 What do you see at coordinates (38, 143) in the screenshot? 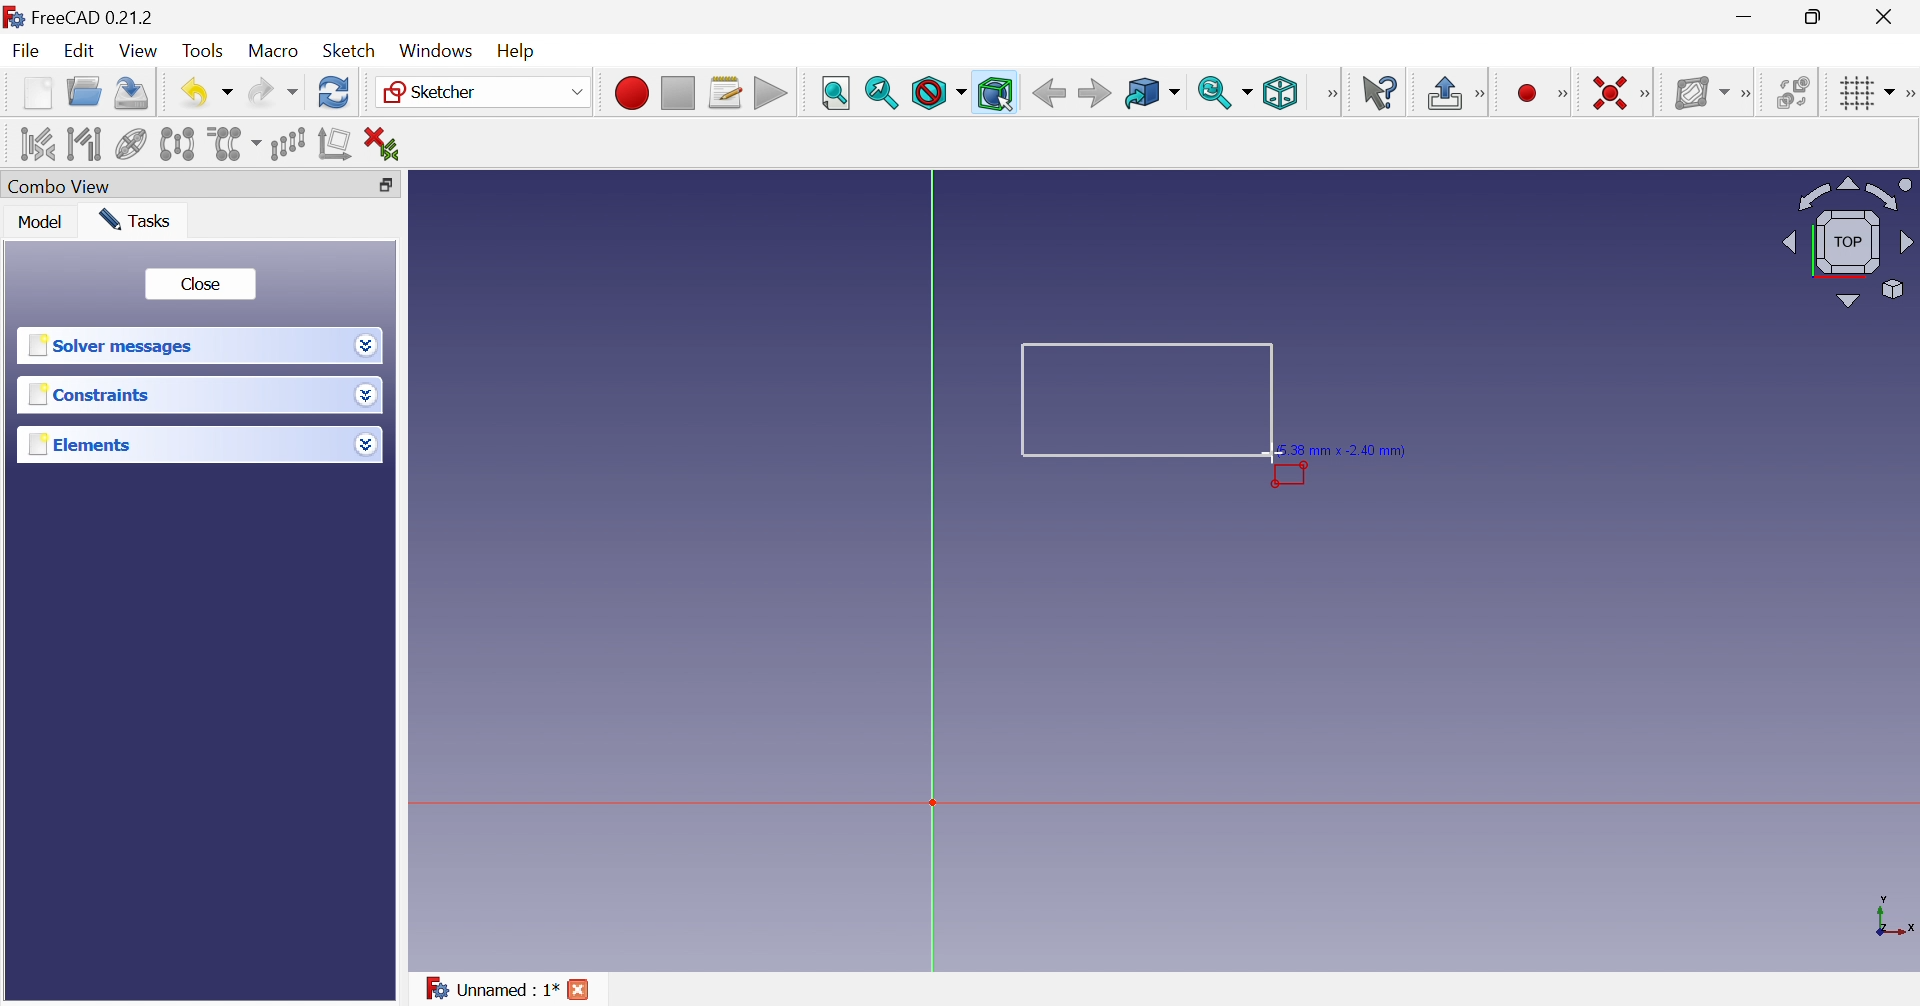
I see `Select associated constraints` at bounding box center [38, 143].